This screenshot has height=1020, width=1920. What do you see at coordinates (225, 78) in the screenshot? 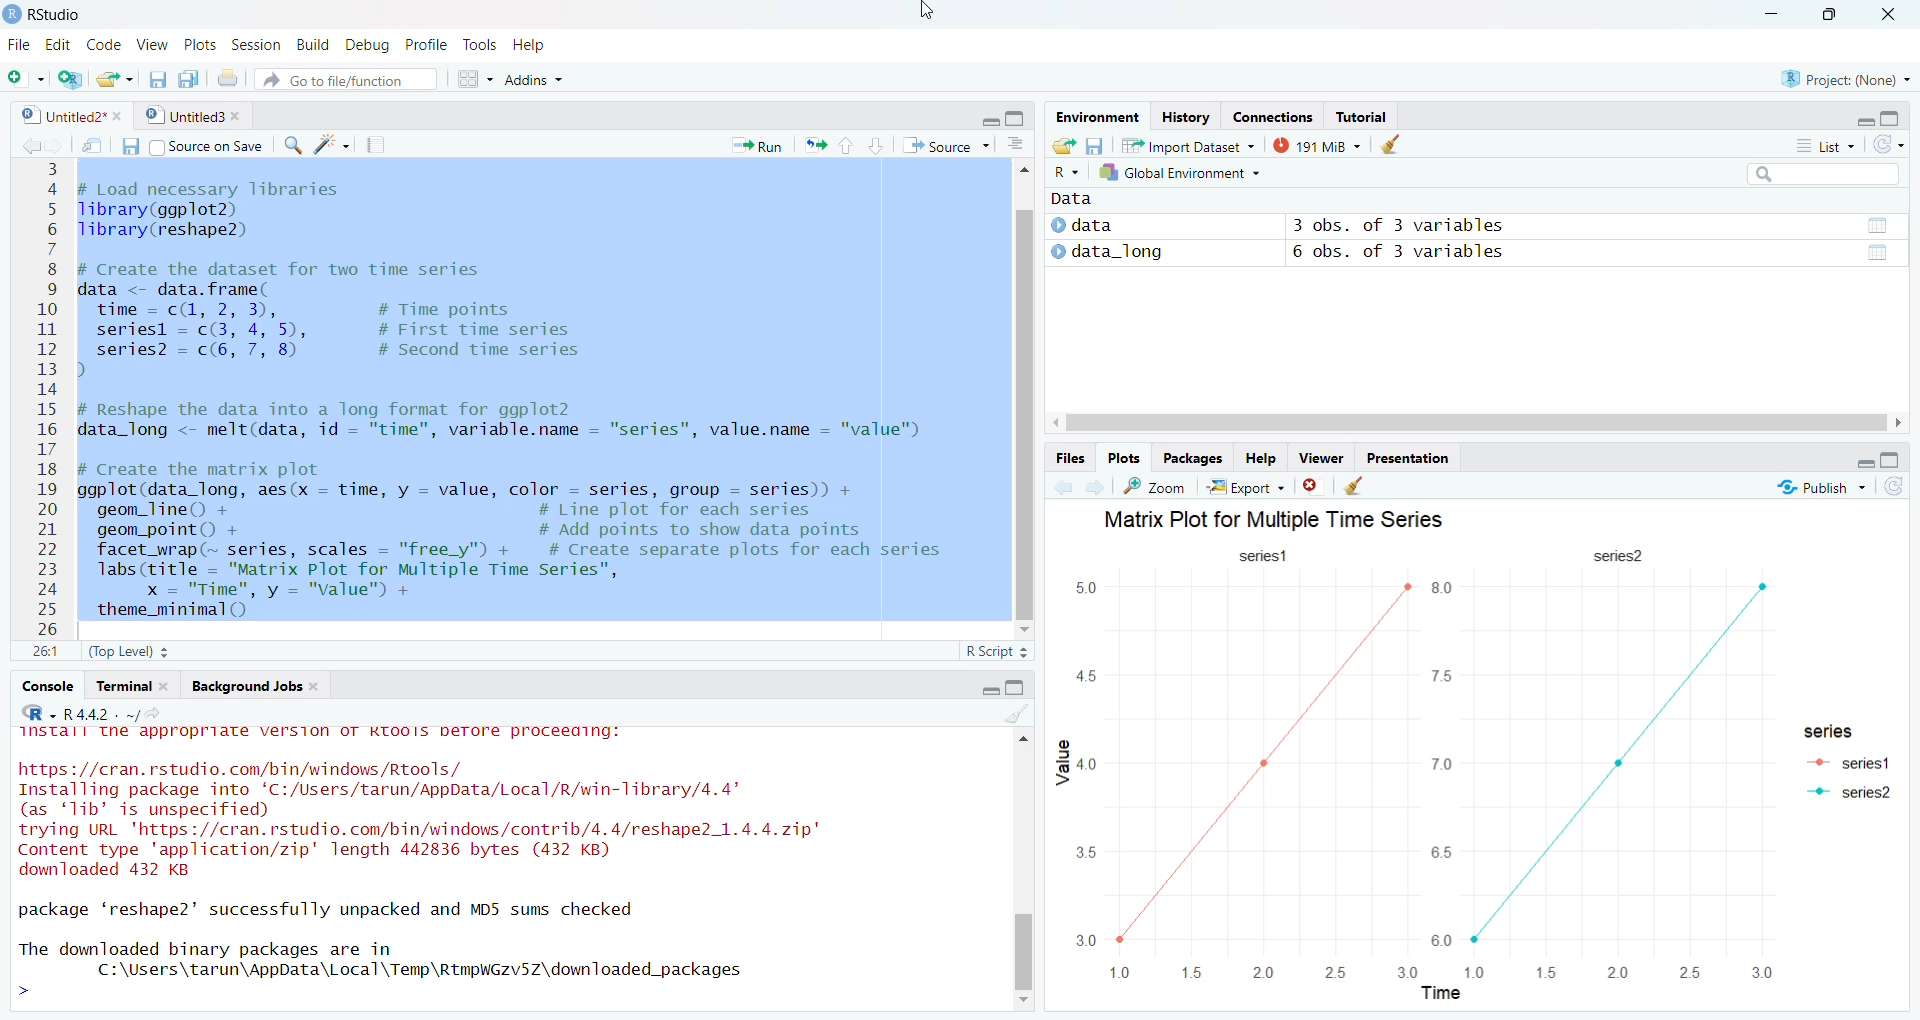
I see `print the current file` at bounding box center [225, 78].